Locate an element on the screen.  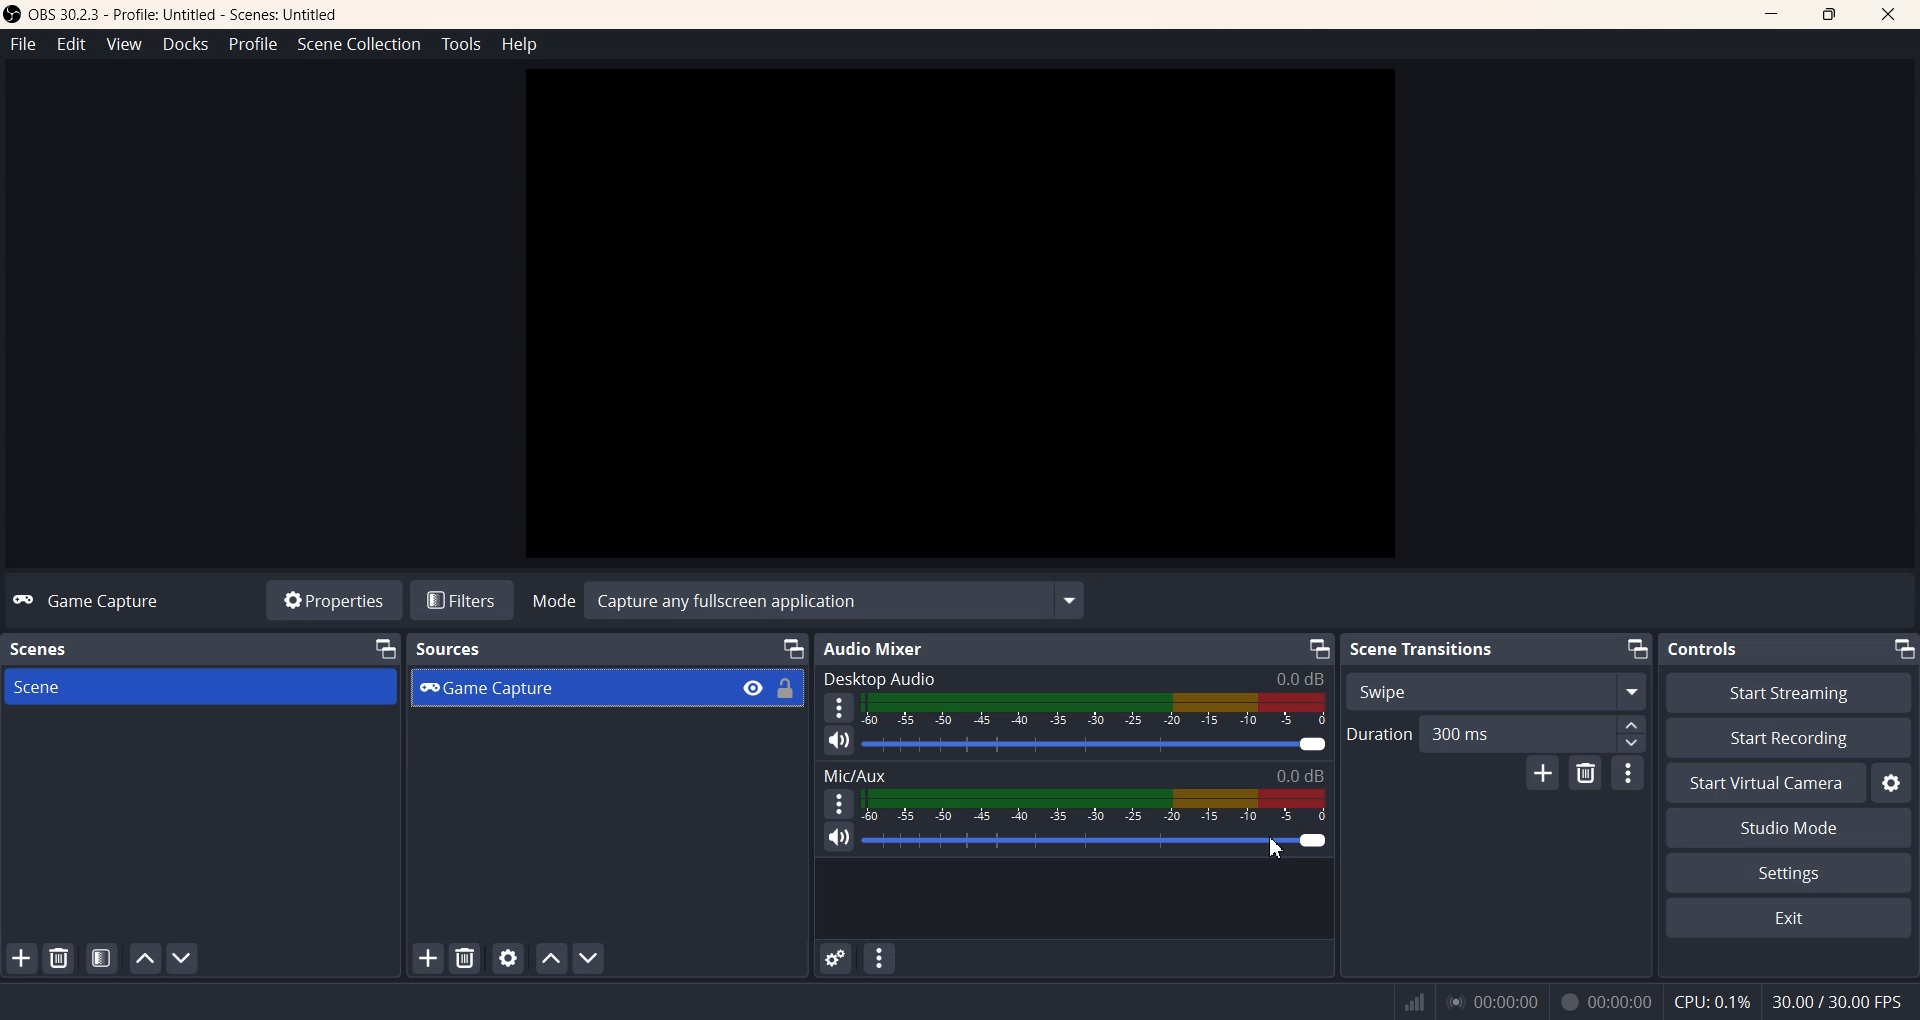
Mute/ Unmute is located at coordinates (839, 837).